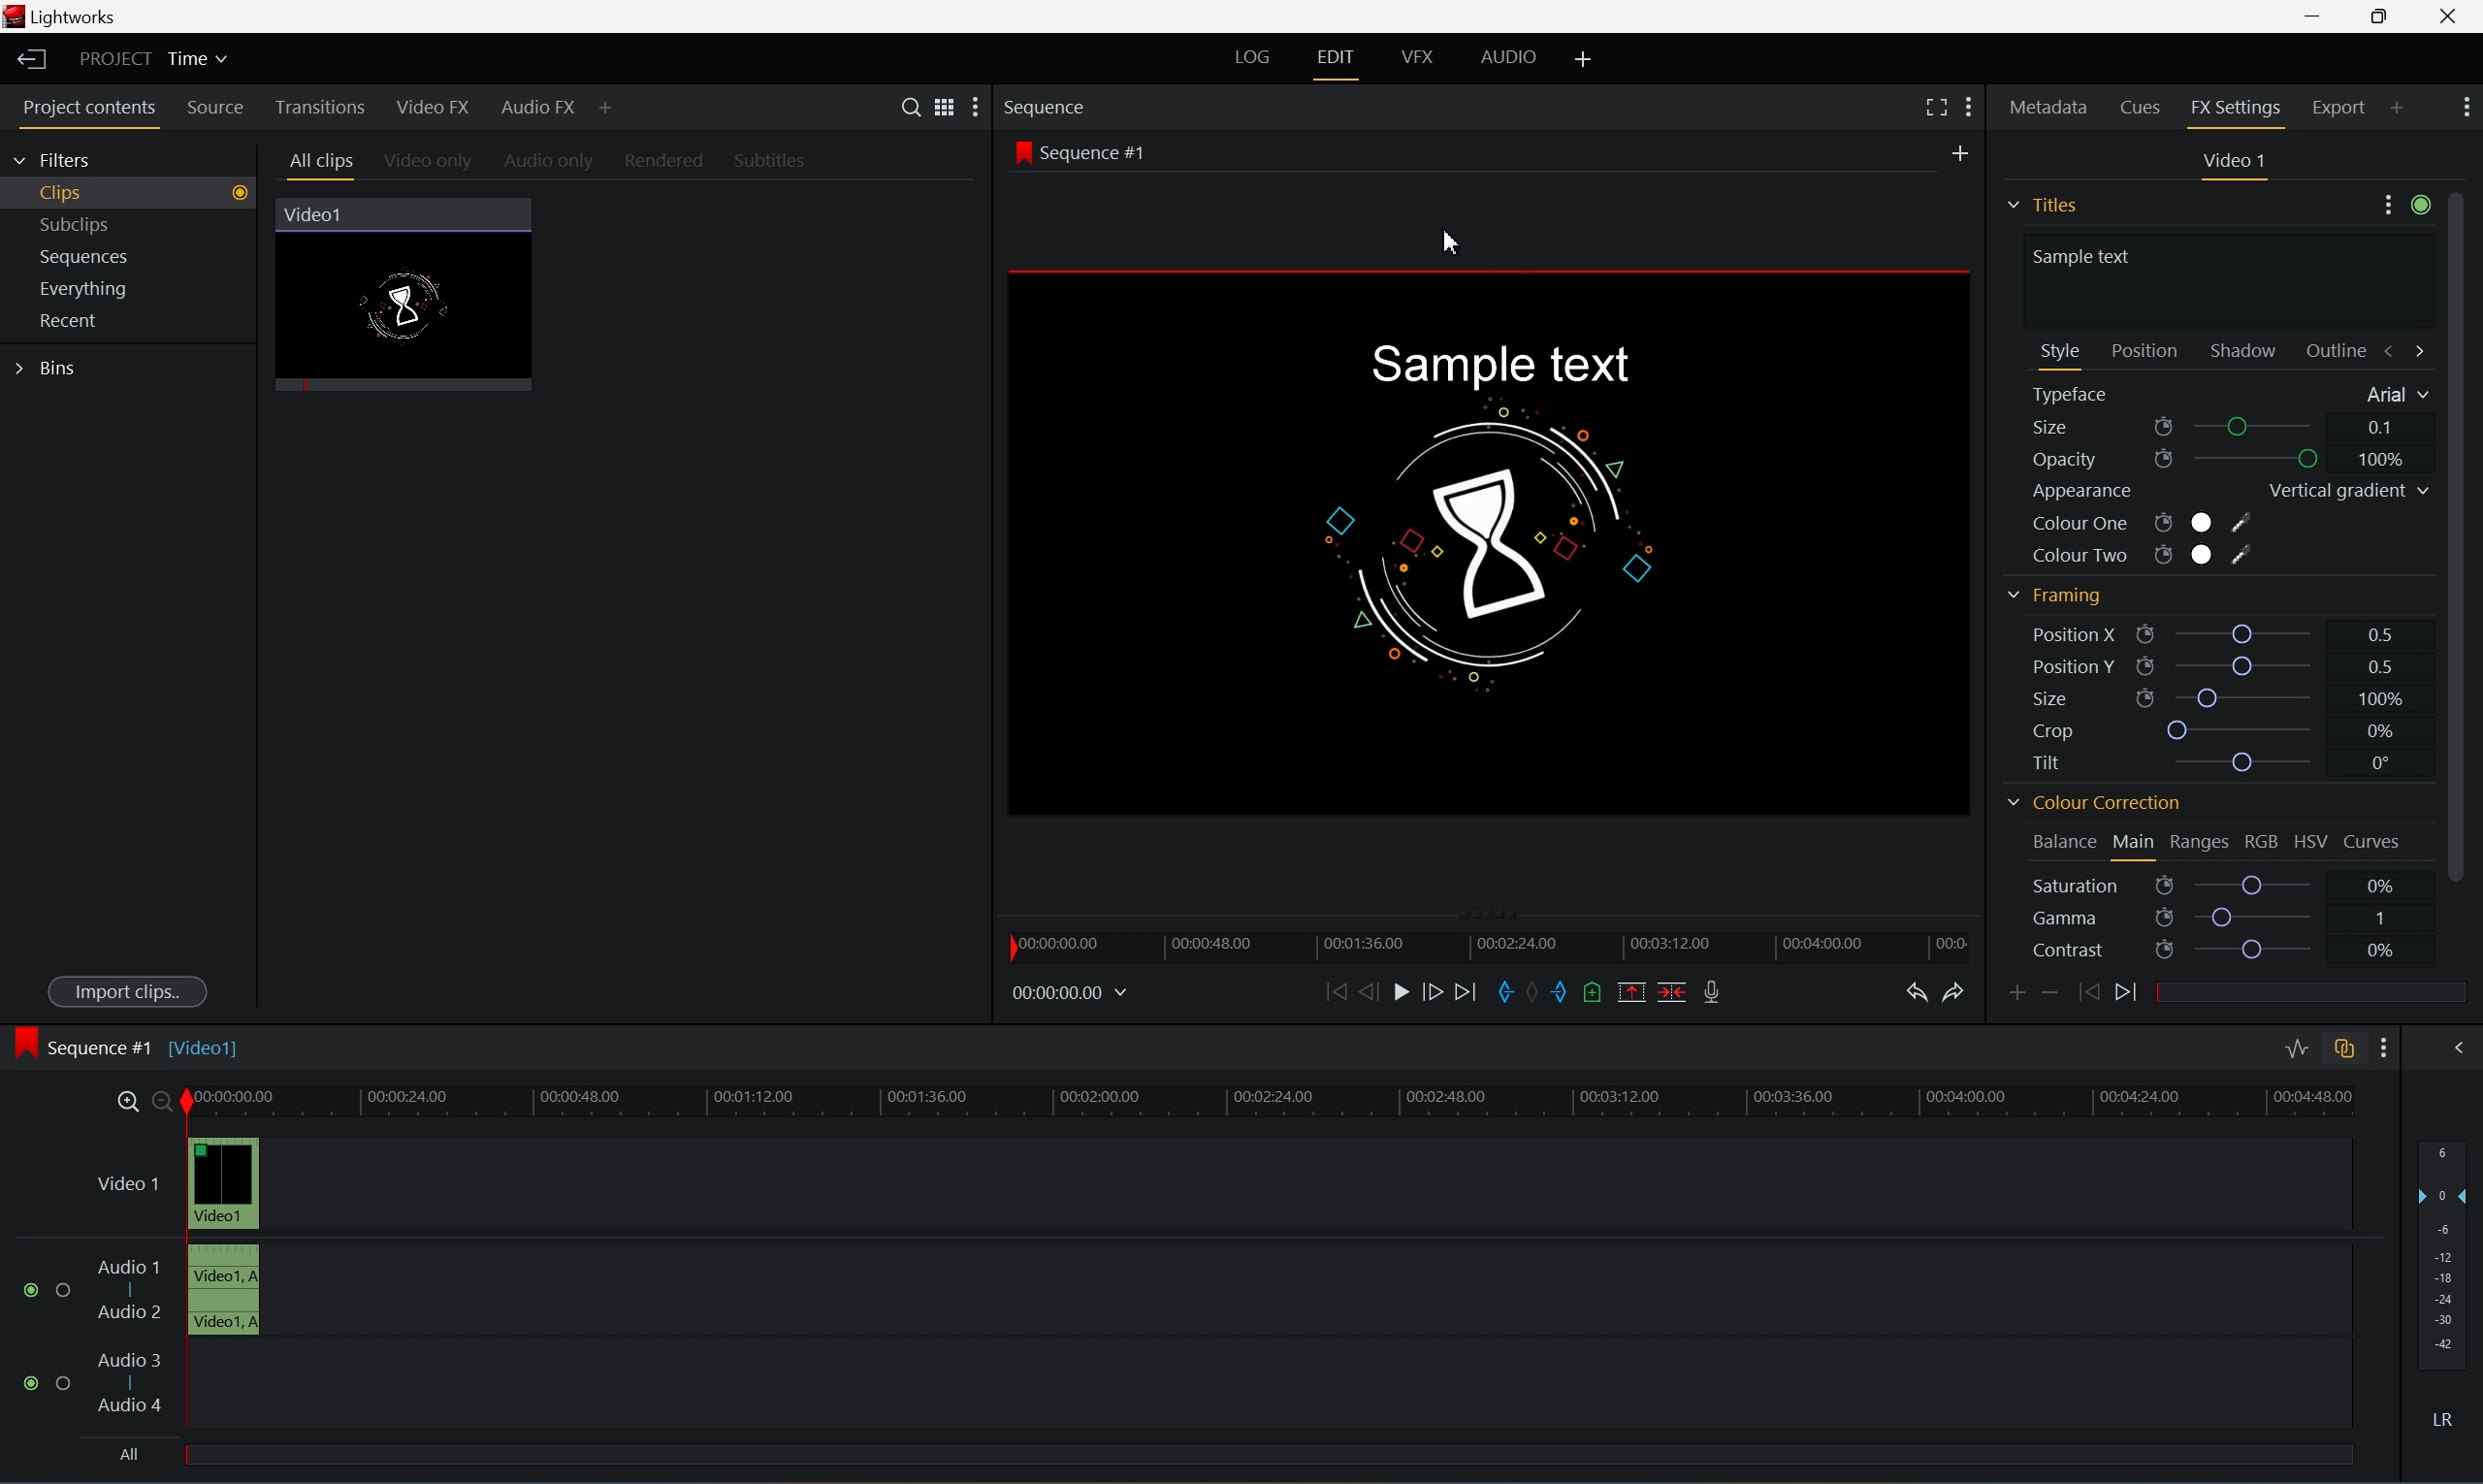 This screenshot has width=2483, height=1484. Describe the element at coordinates (1071, 991) in the screenshot. I see `Frame time` at that location.